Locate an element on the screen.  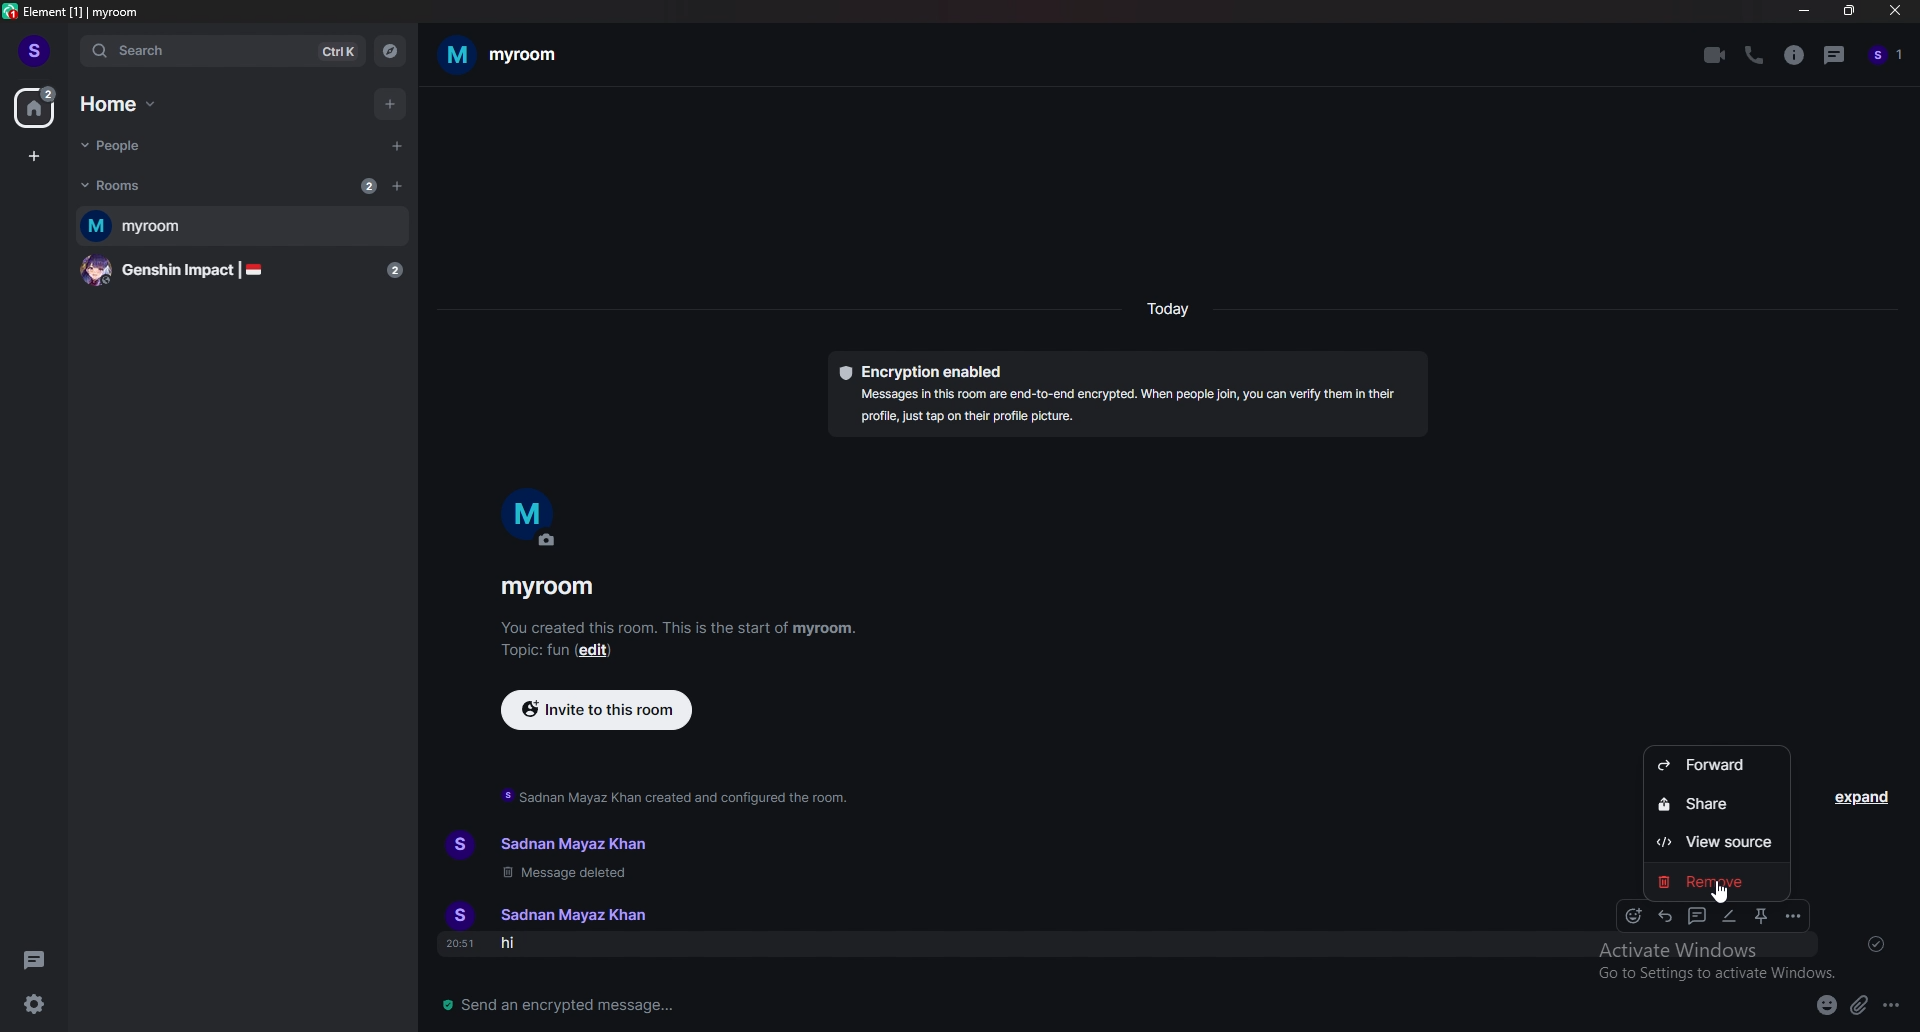
 Encryption enabled Messages in this room are end-to-end encrypted. When people Join, you can verlfy them in their profile, just tap on their profile picture. is located at coordinates (1129, 395).